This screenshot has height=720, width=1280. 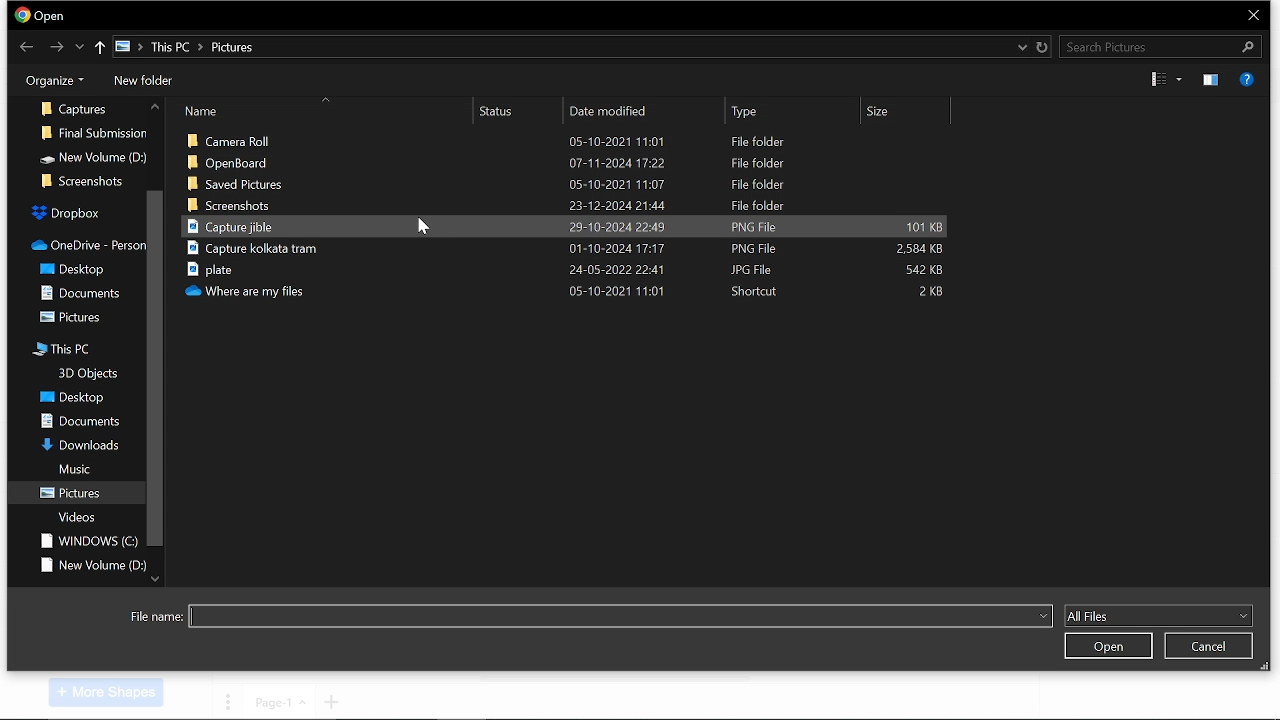 What do you see at coordinates (101, 48) in the screenshot?
I see `up to ` at bounding box center [101, 48].